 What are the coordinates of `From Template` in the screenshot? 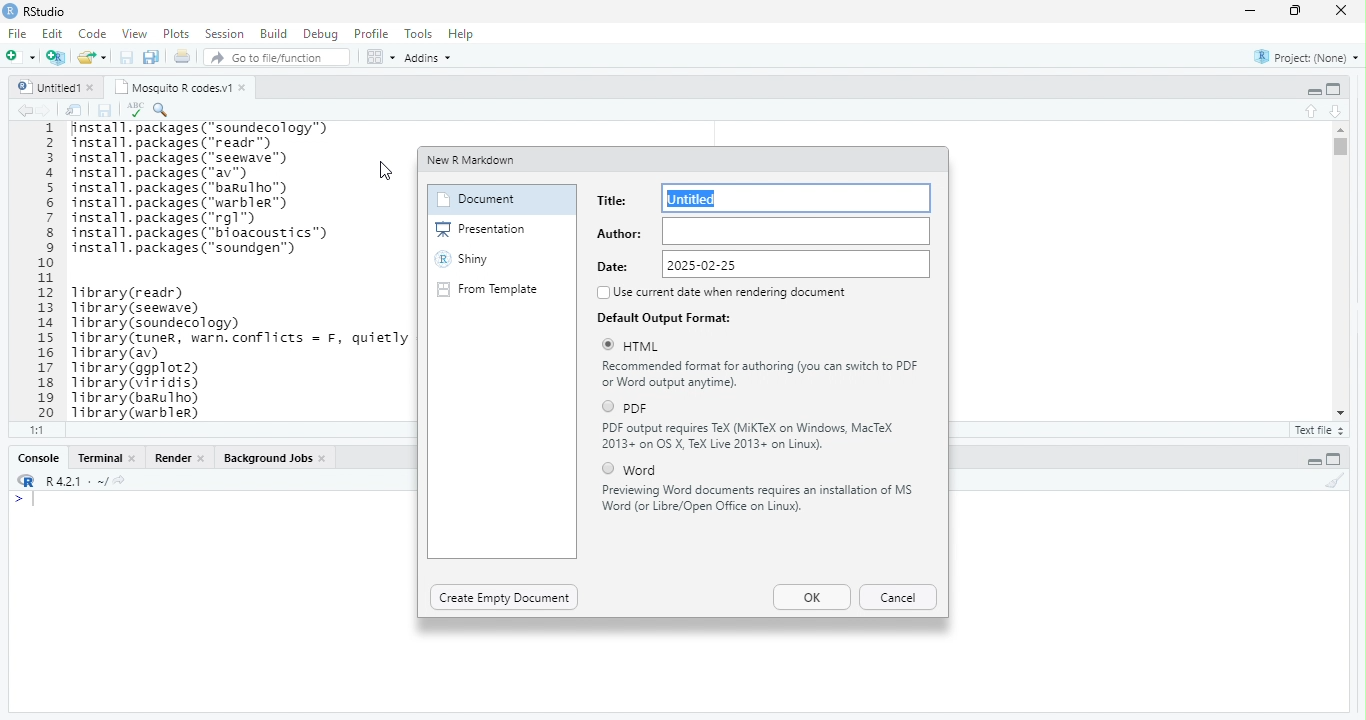 It's located at (488, 289).